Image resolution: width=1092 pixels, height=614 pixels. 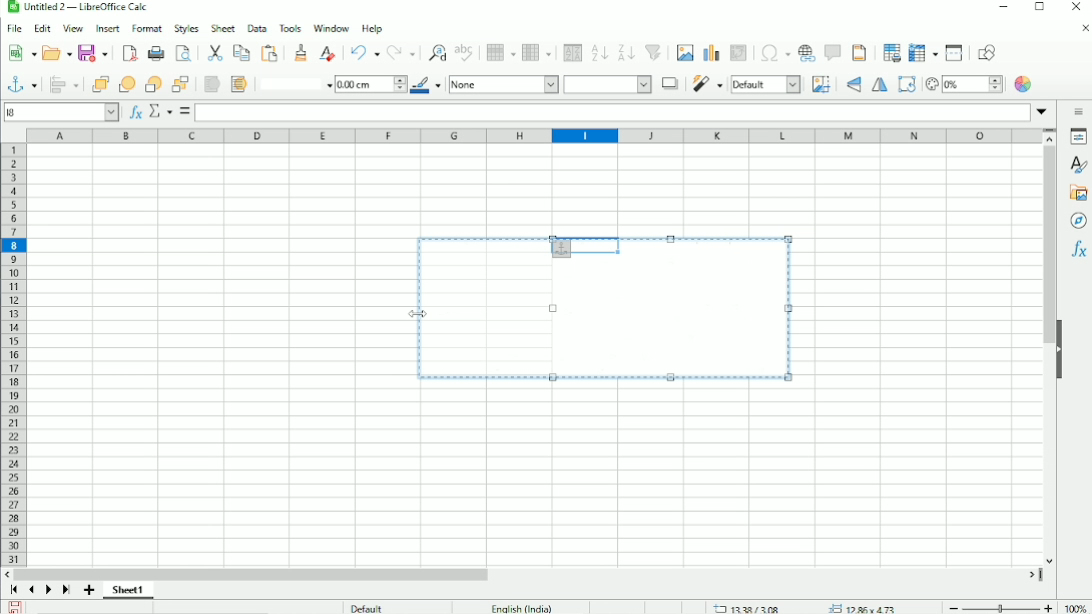 What do you see at coordinates (851, 85) in the screenshot?
I see `Flip vertically` at bounding box center [851, 85].